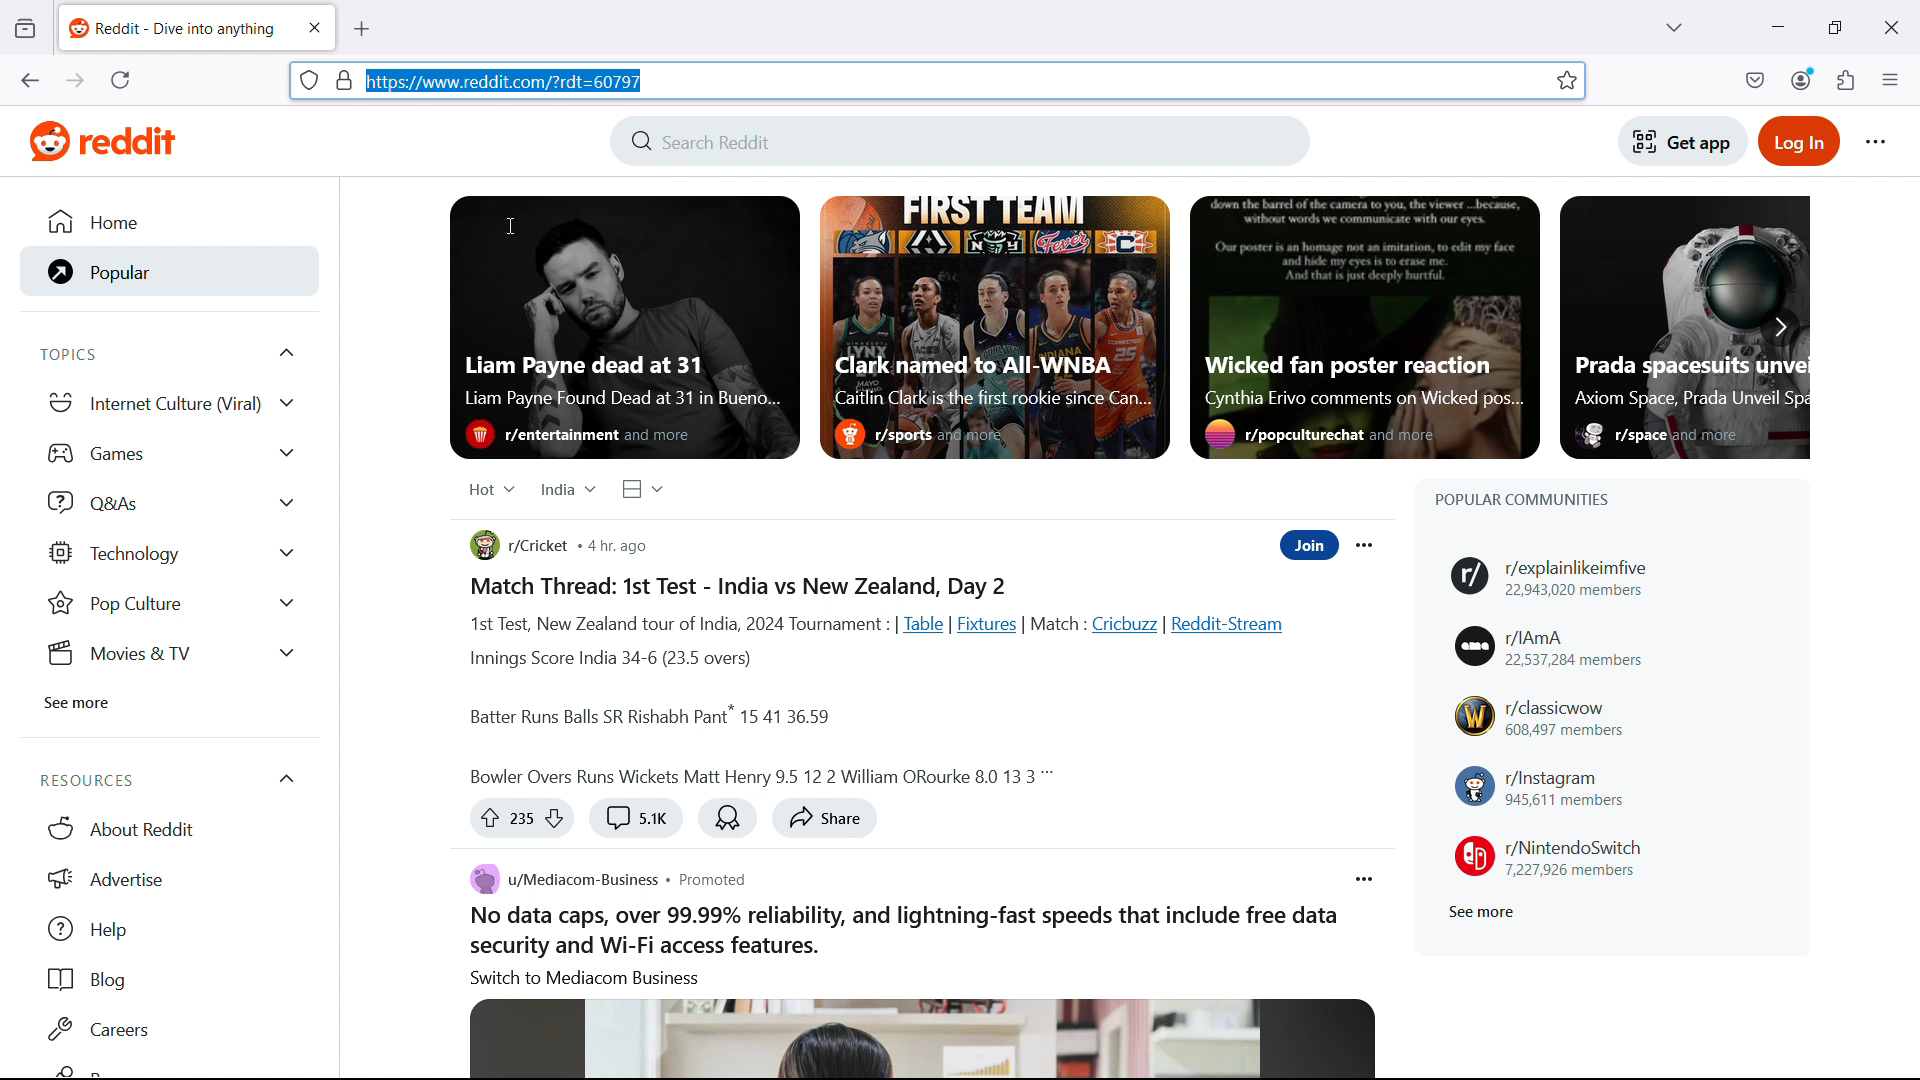 This screenshot has width=1920, height=1080. Describe the element at coordinates (166, 828) in the screenshot. I see `About Reddit` at that location.